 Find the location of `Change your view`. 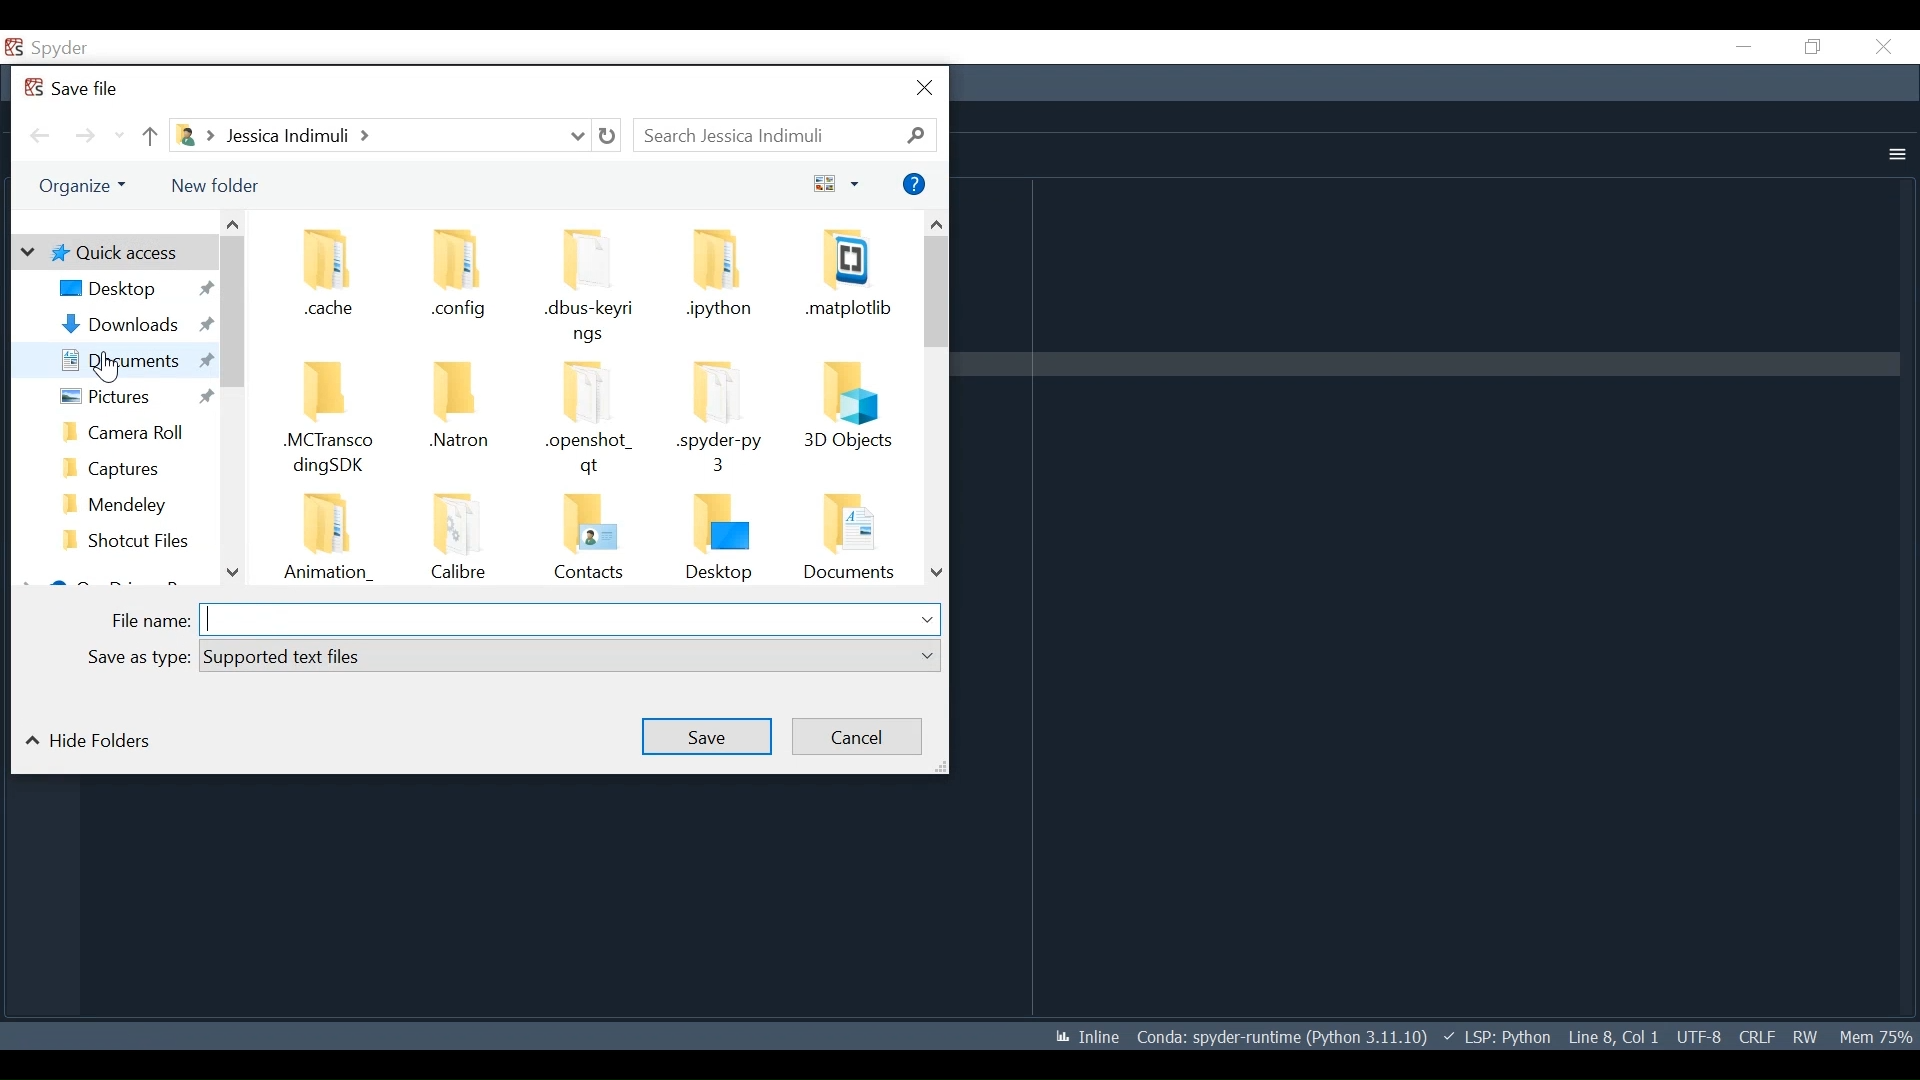

Change your view is located at coordinates (838, 184).